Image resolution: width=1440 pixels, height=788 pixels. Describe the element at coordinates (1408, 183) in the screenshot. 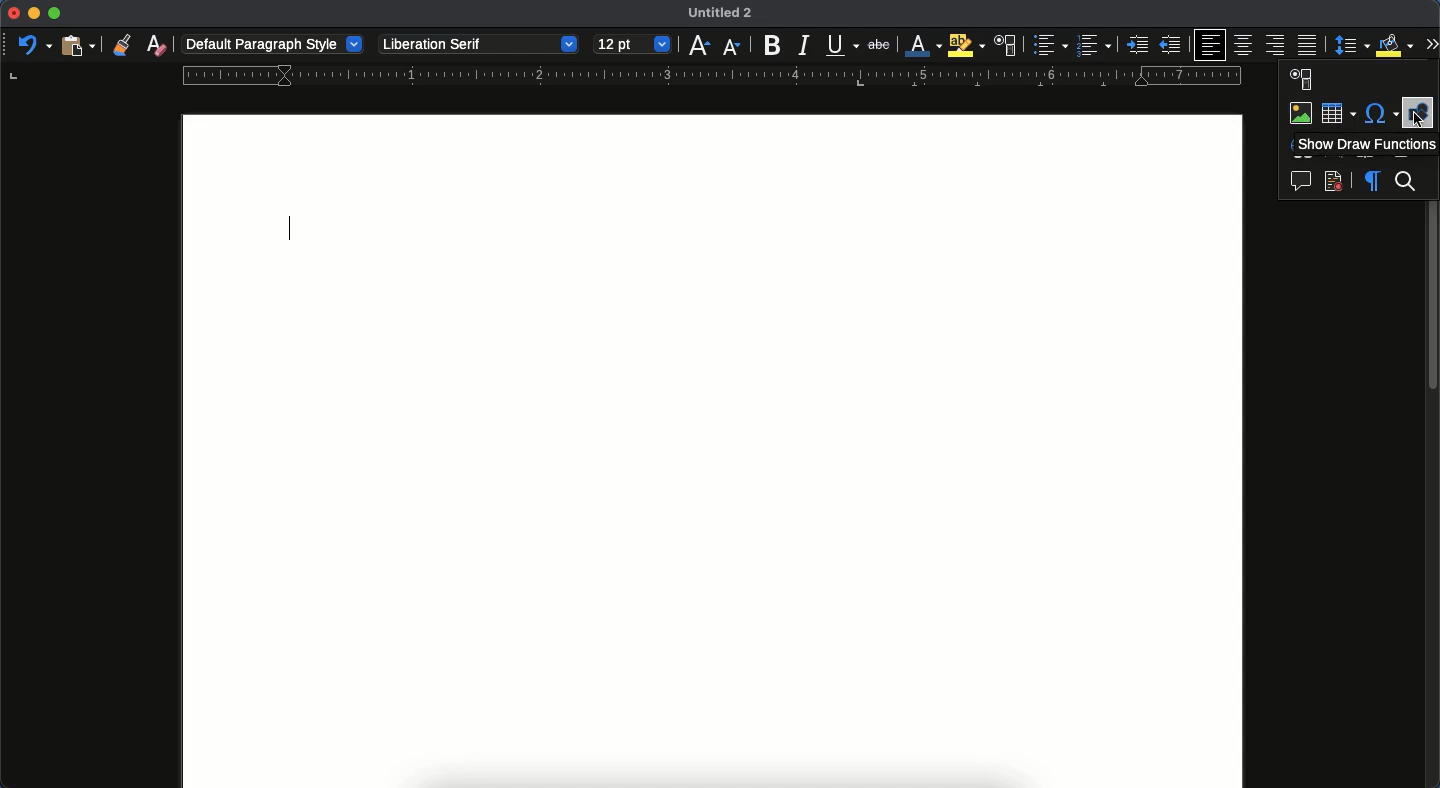

I see `search` at that location.